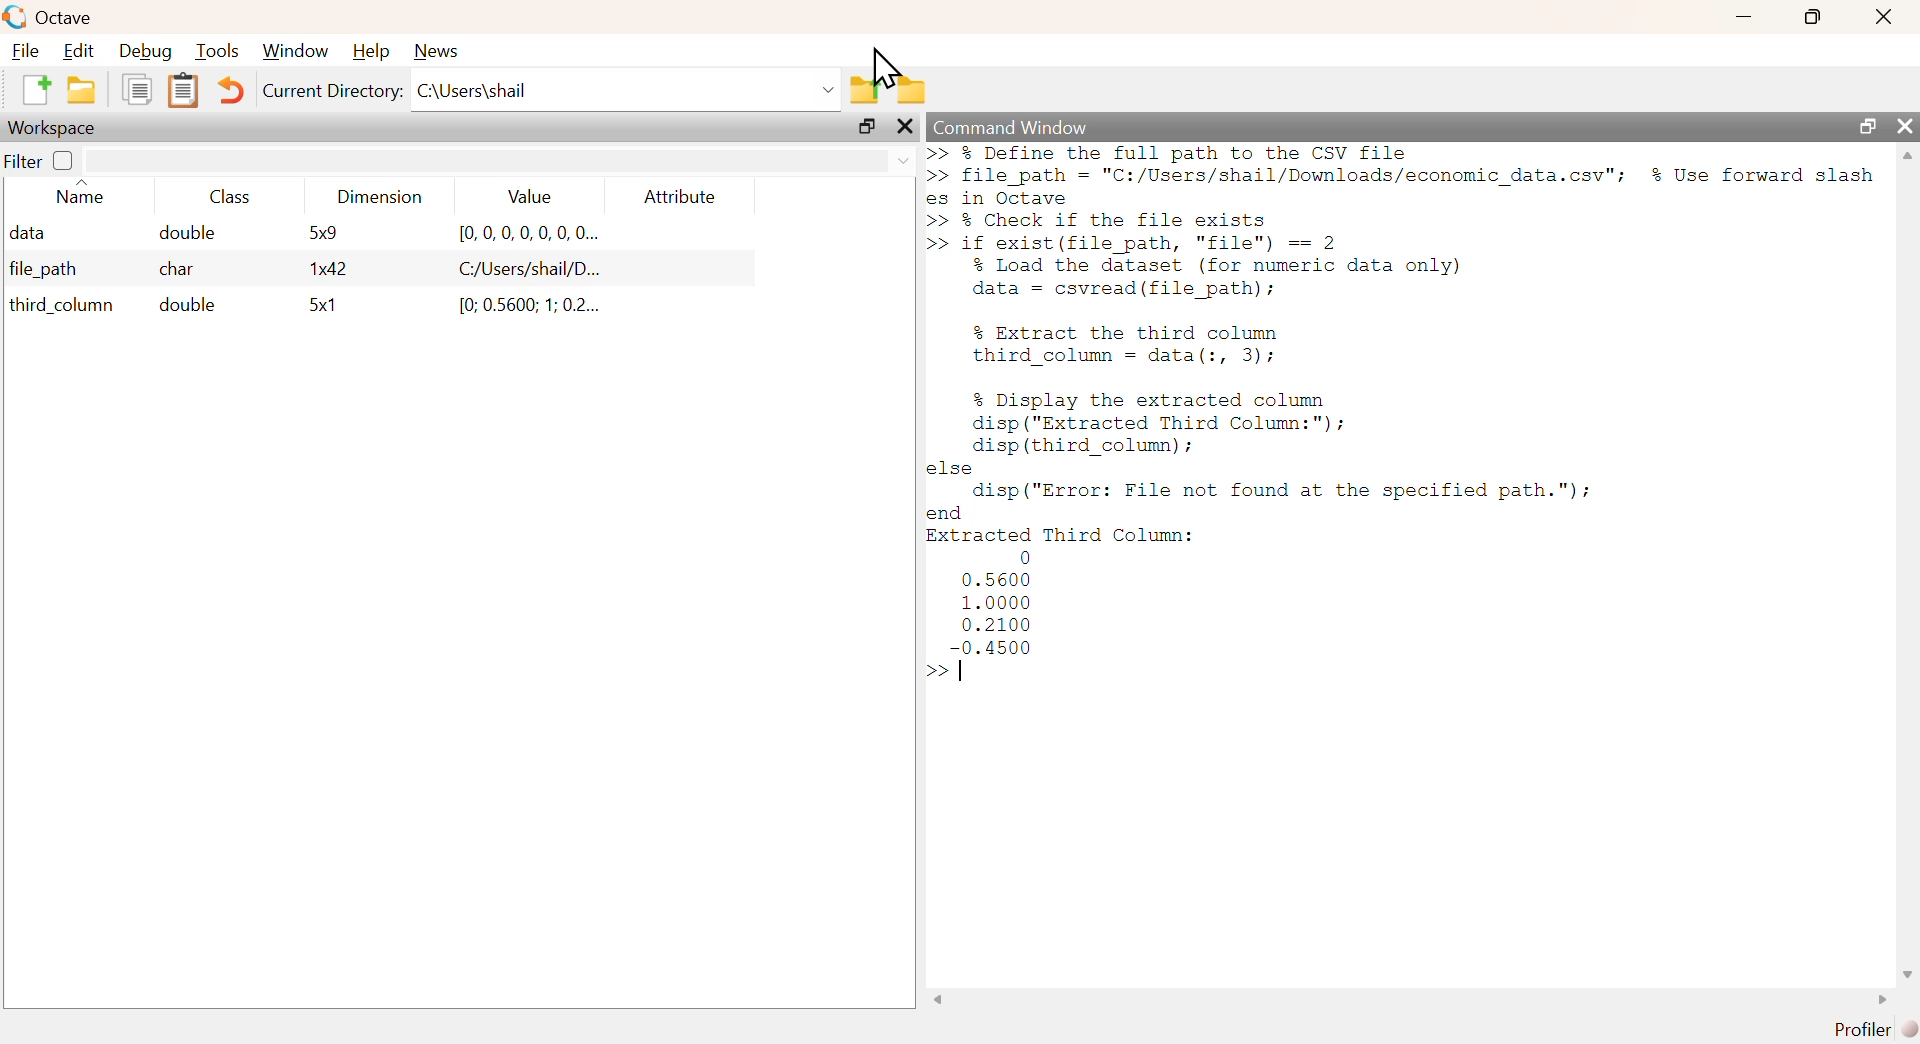  I want to click on  Debug, so click(142, 51).